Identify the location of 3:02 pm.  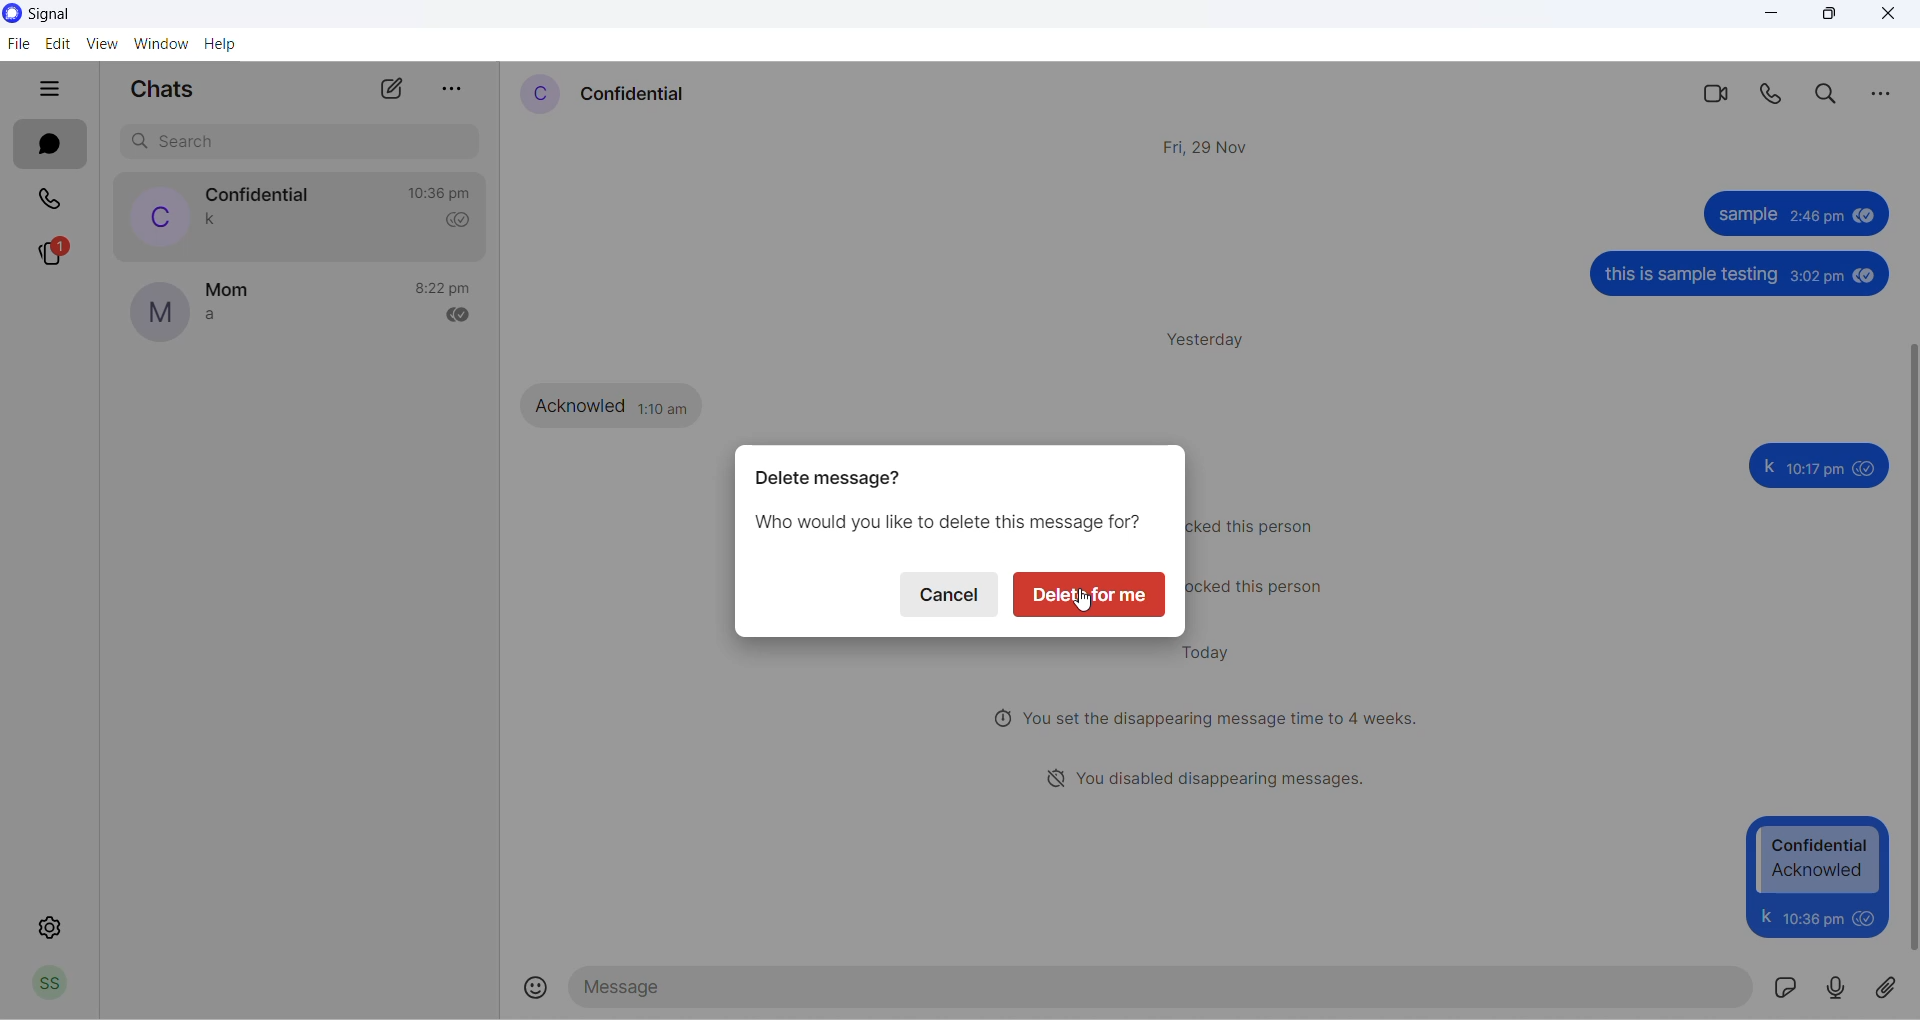
(1816, 277).